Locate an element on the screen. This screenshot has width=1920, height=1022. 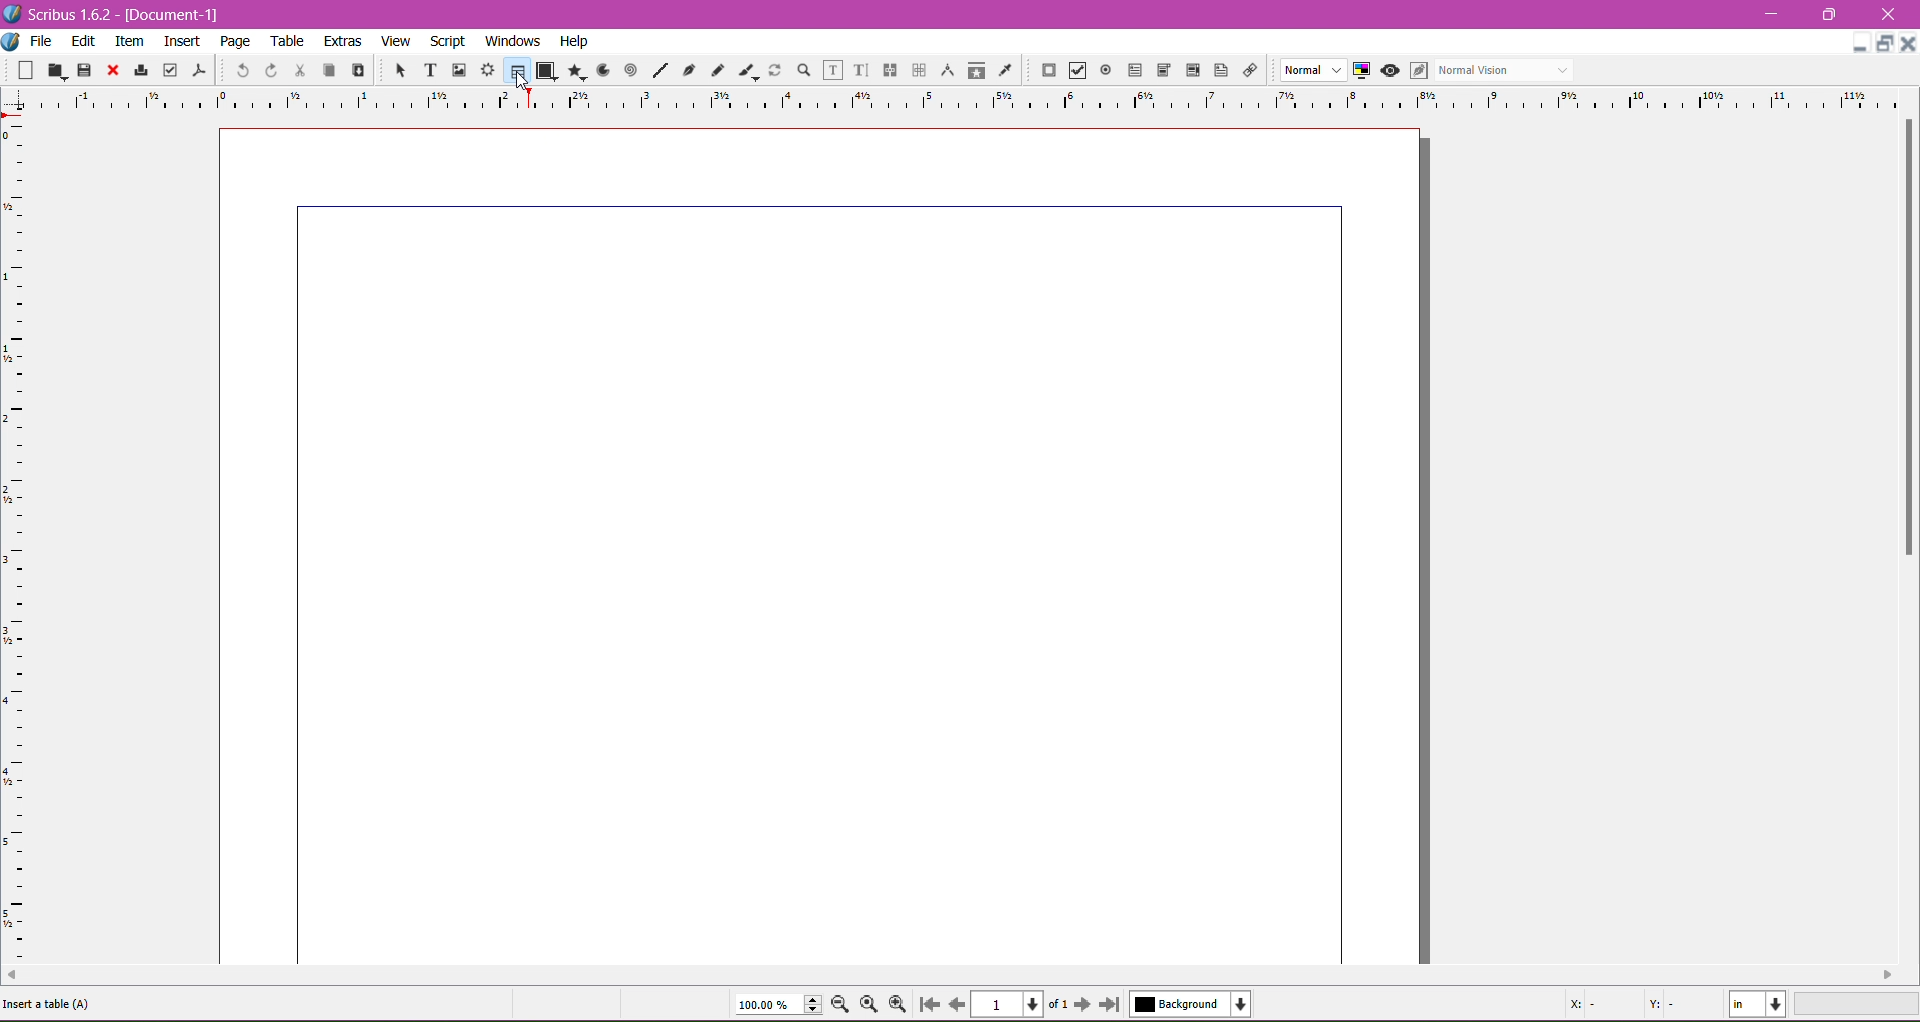
Link Annotation is located at coordinates (1247, 69).